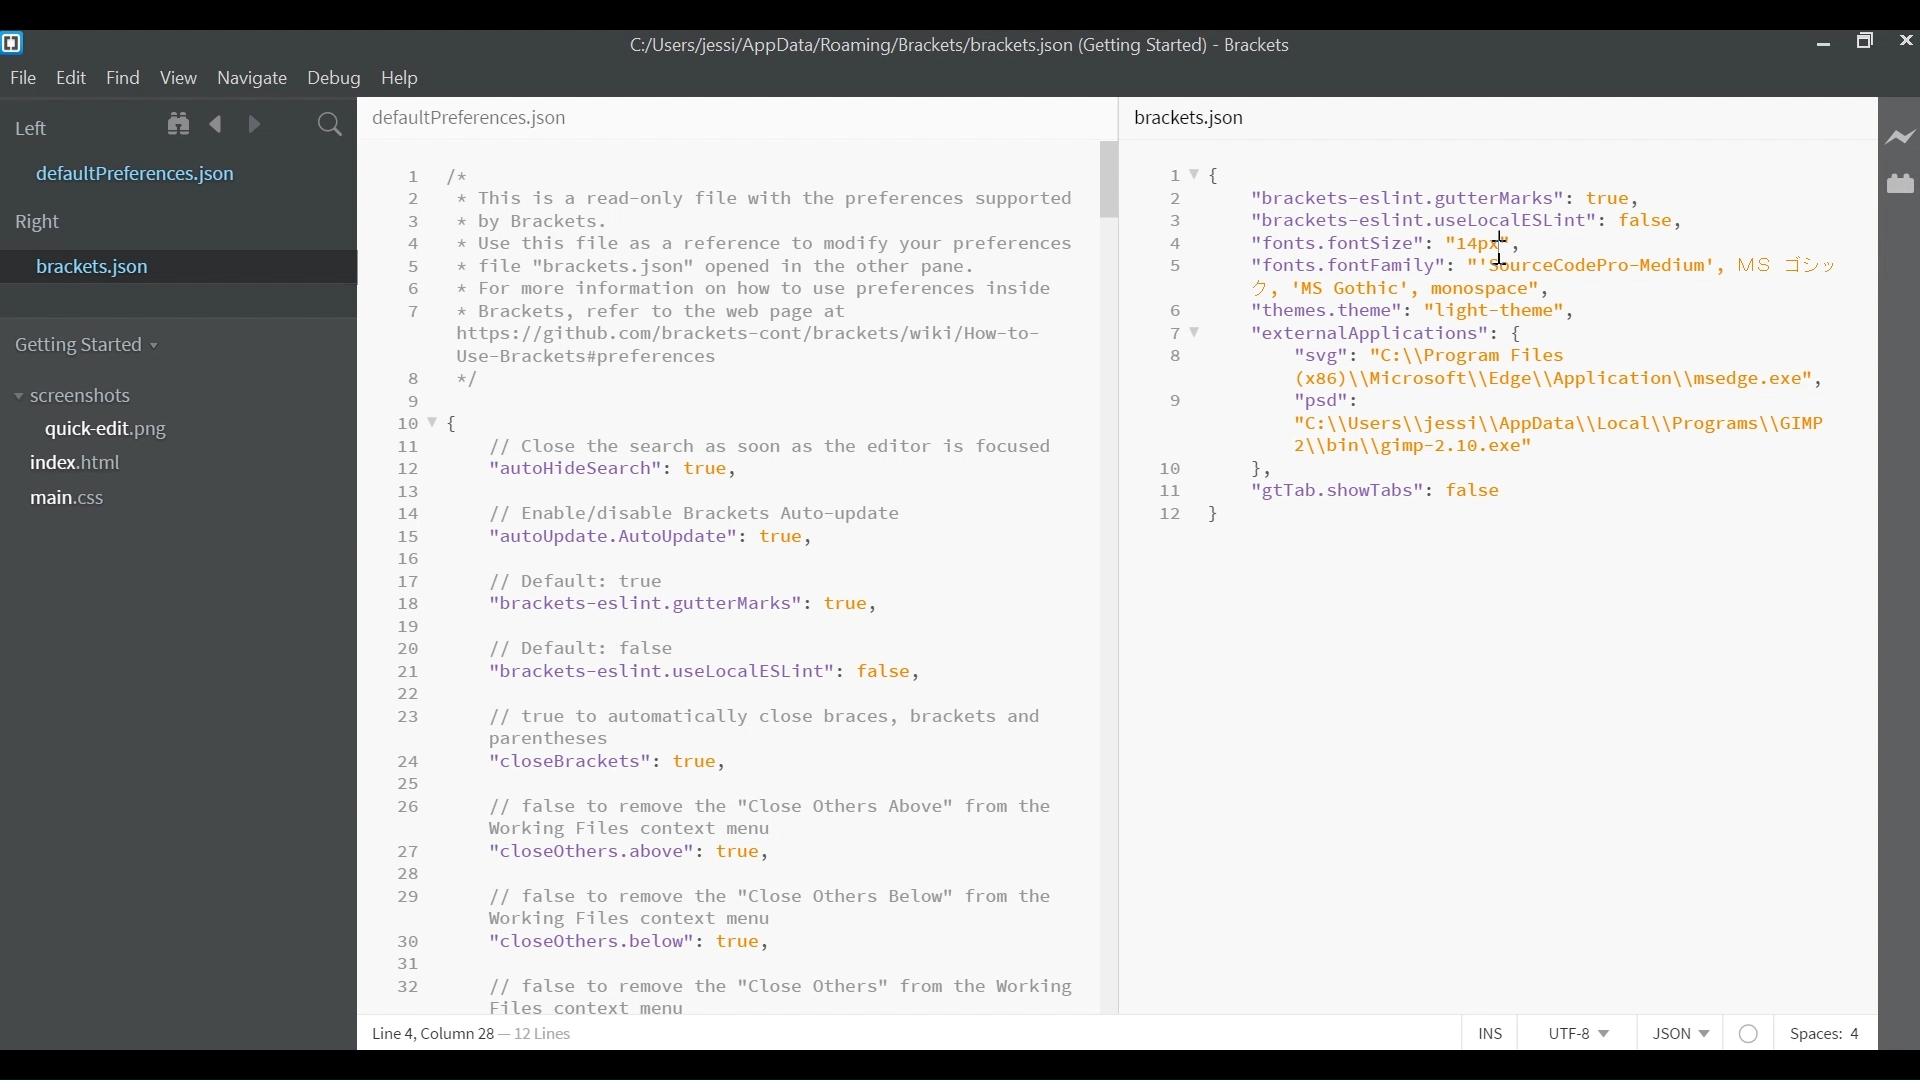  I want to click on Find, so click(123, 79).